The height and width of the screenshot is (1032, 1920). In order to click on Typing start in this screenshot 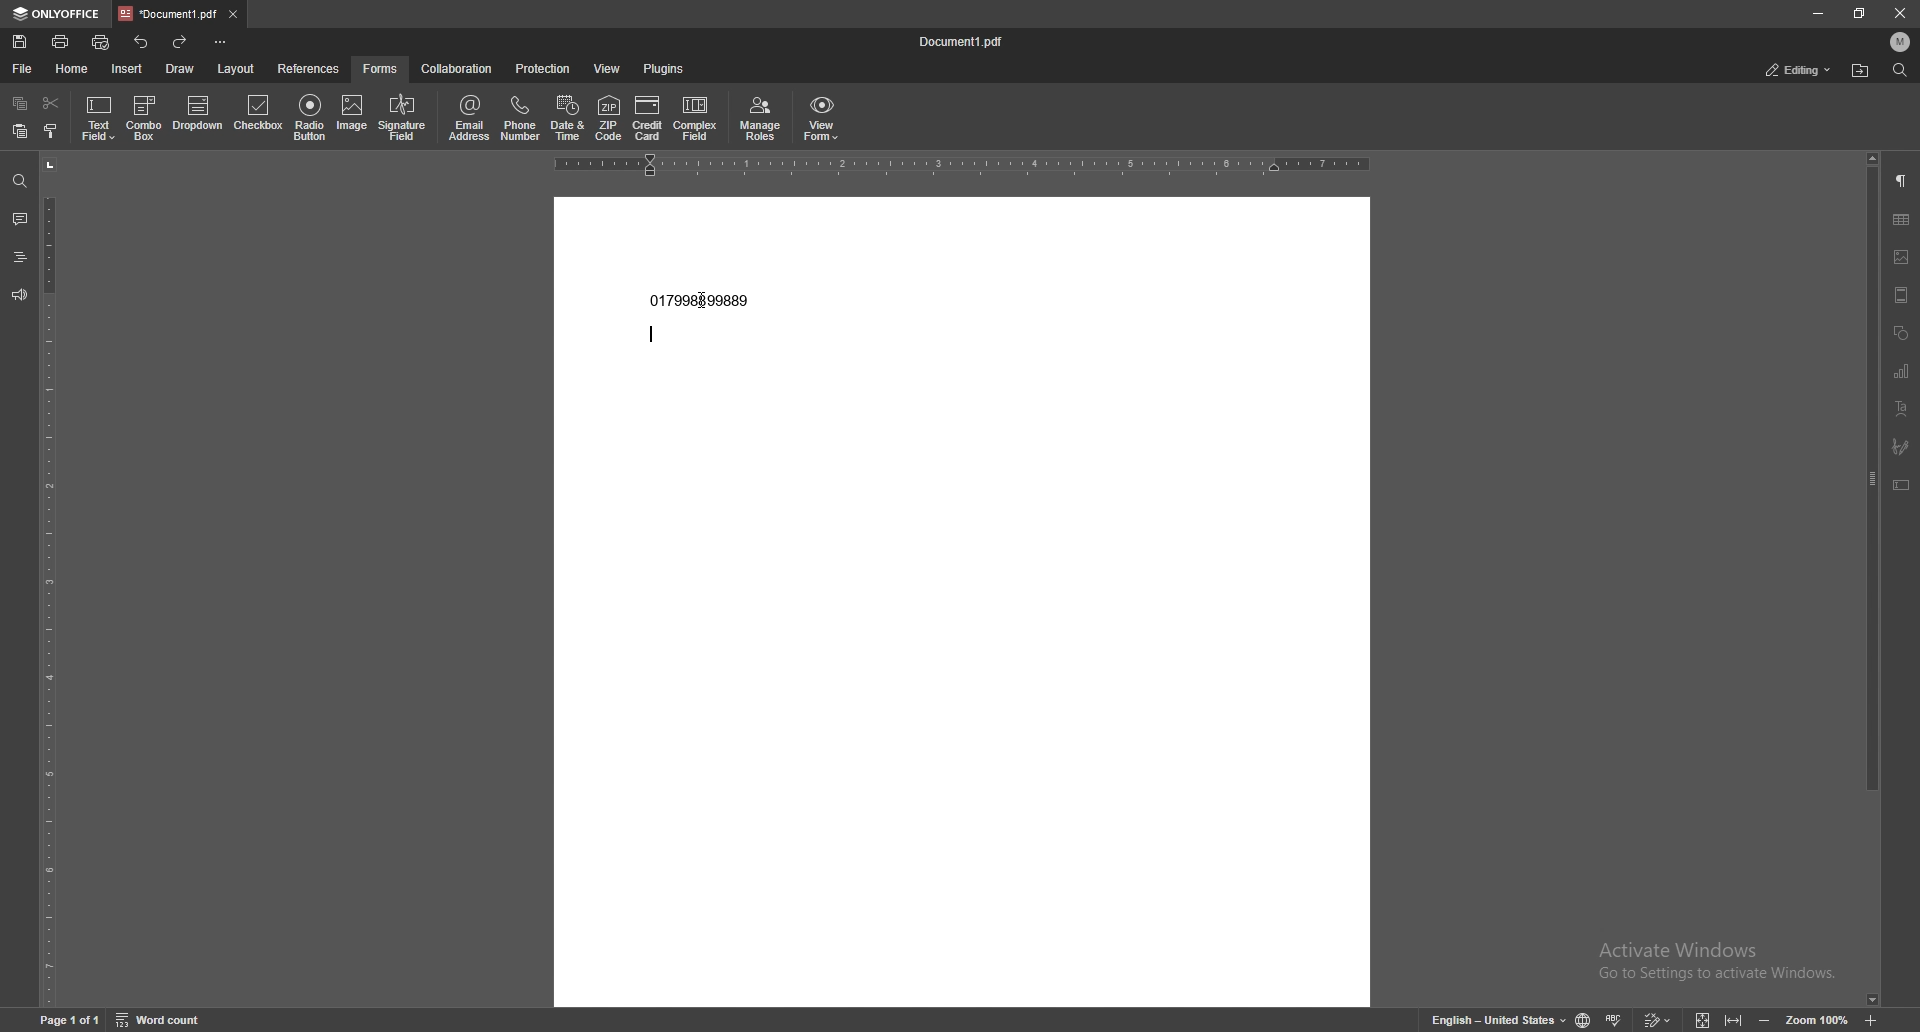, I will do `click(653, 334)`.